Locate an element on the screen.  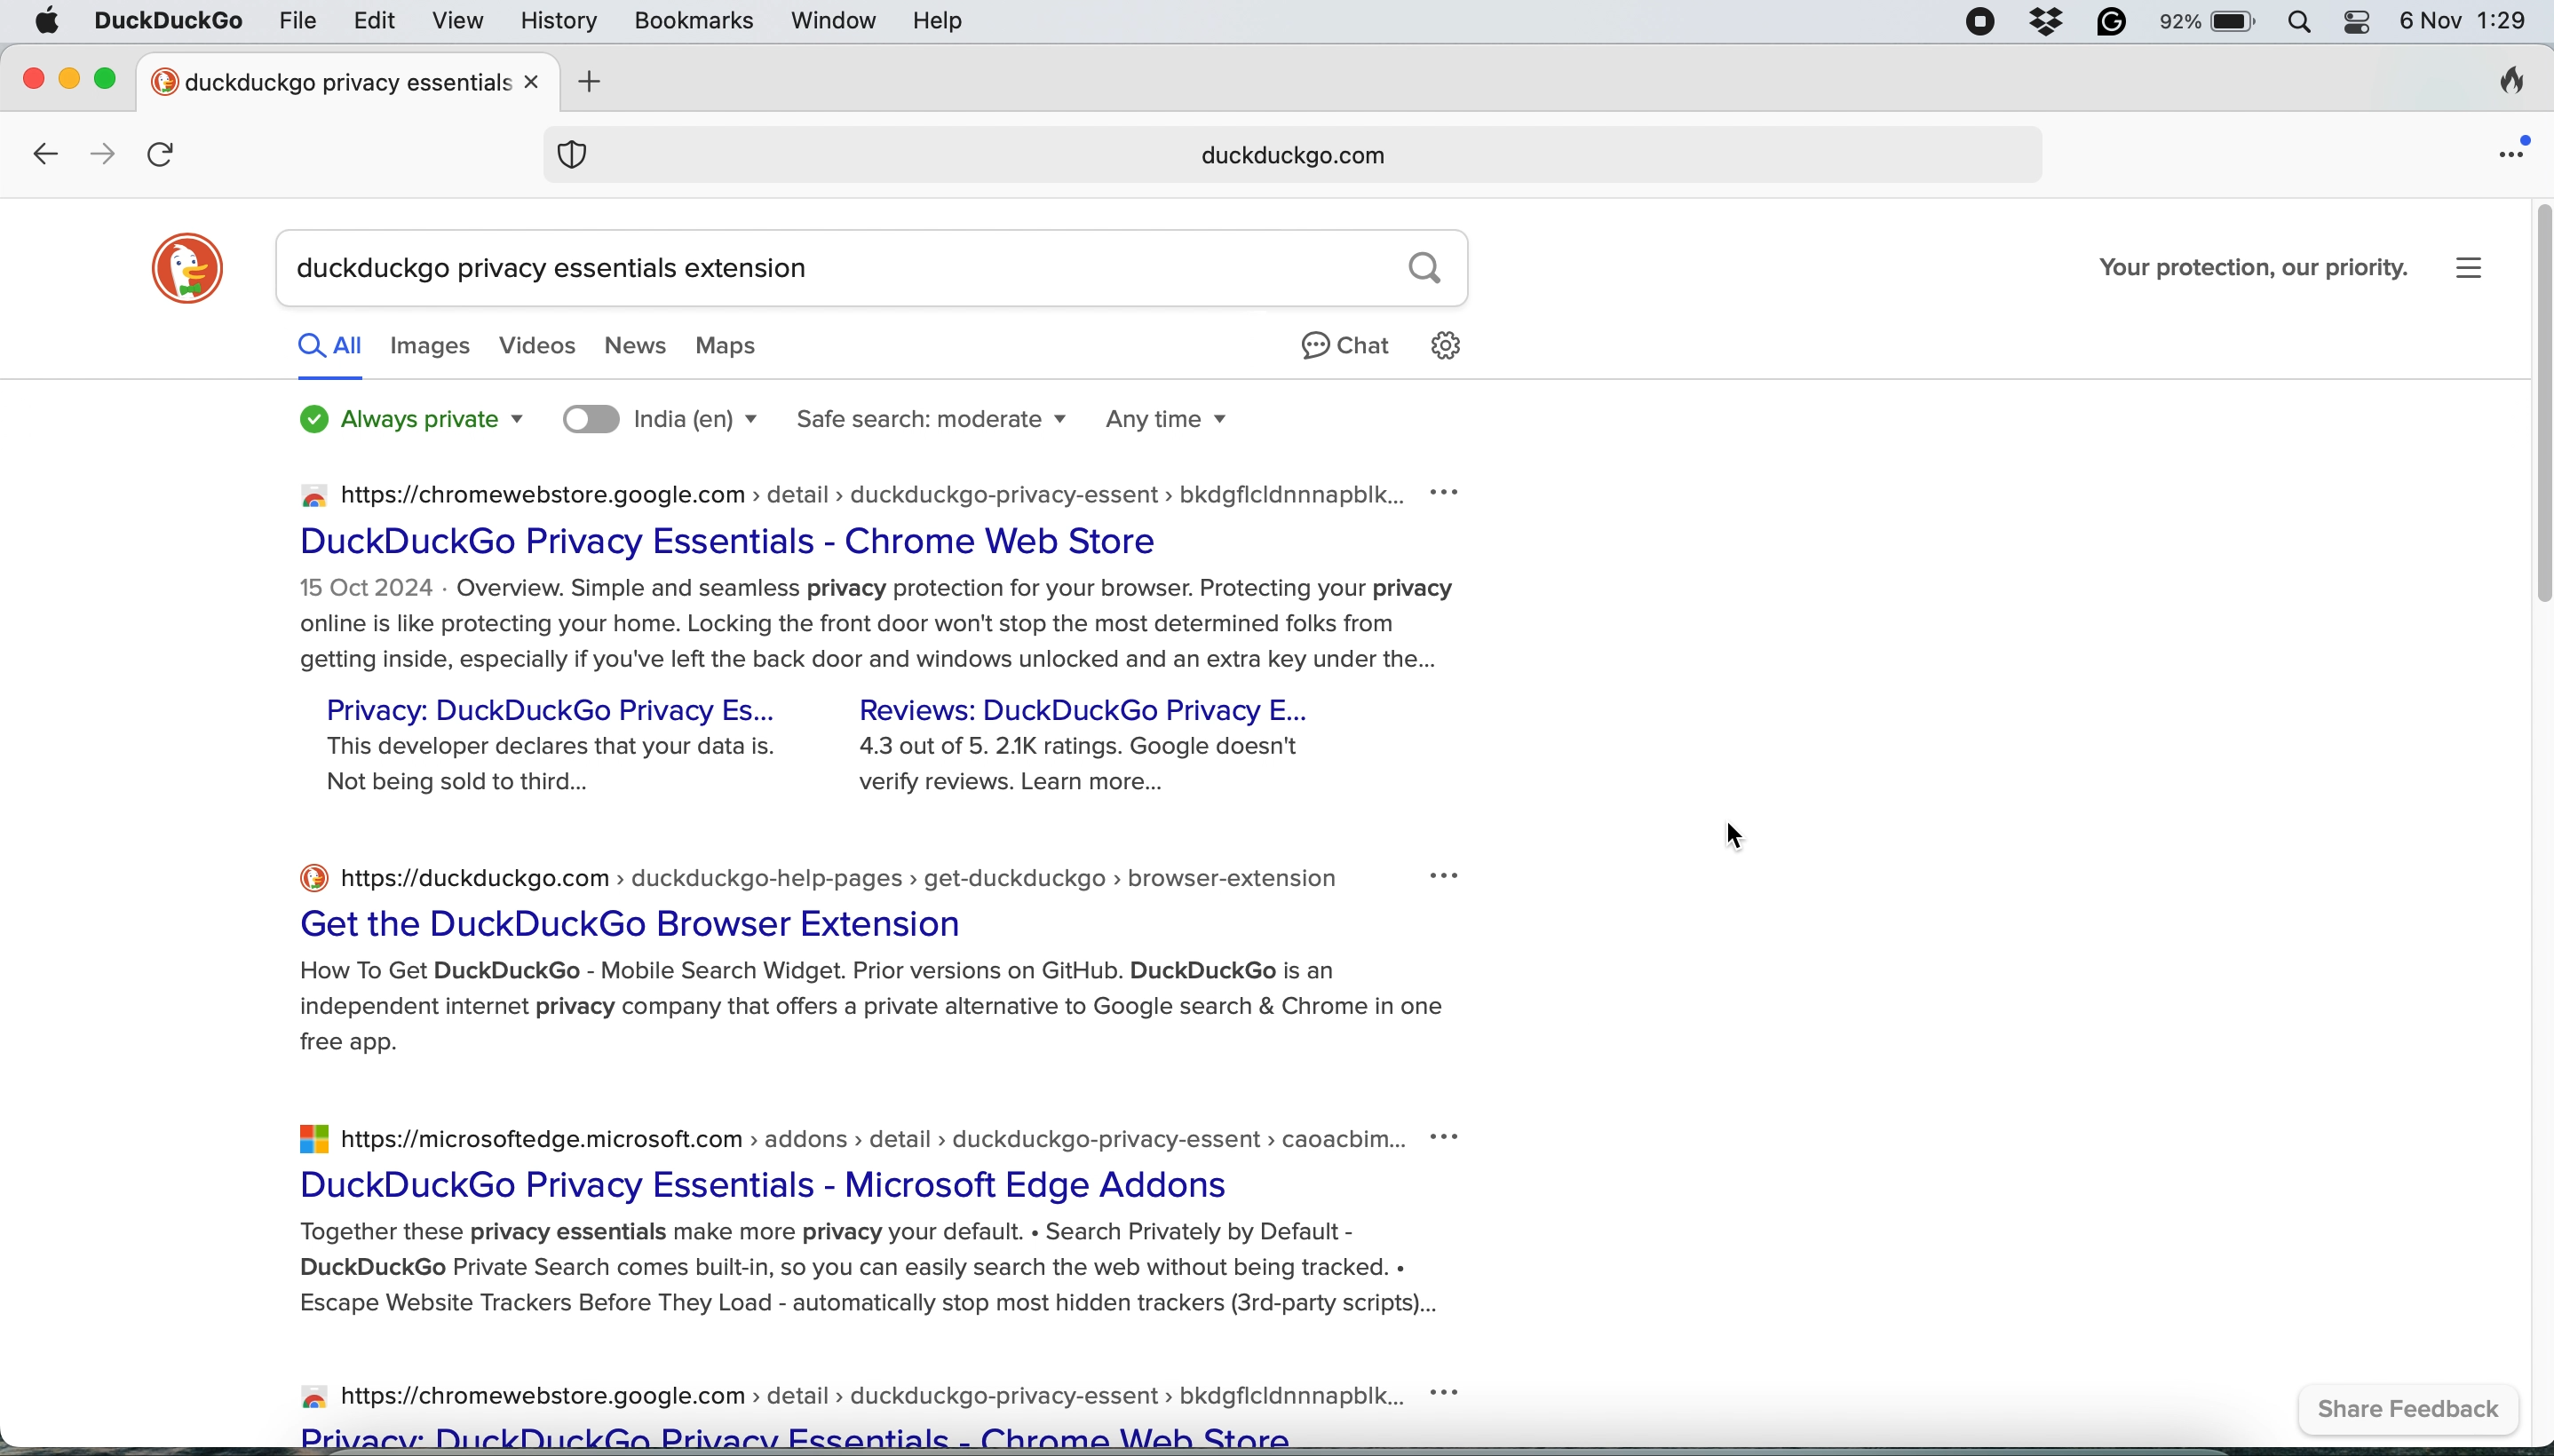
add new tab is located at coordinates (594, 84).